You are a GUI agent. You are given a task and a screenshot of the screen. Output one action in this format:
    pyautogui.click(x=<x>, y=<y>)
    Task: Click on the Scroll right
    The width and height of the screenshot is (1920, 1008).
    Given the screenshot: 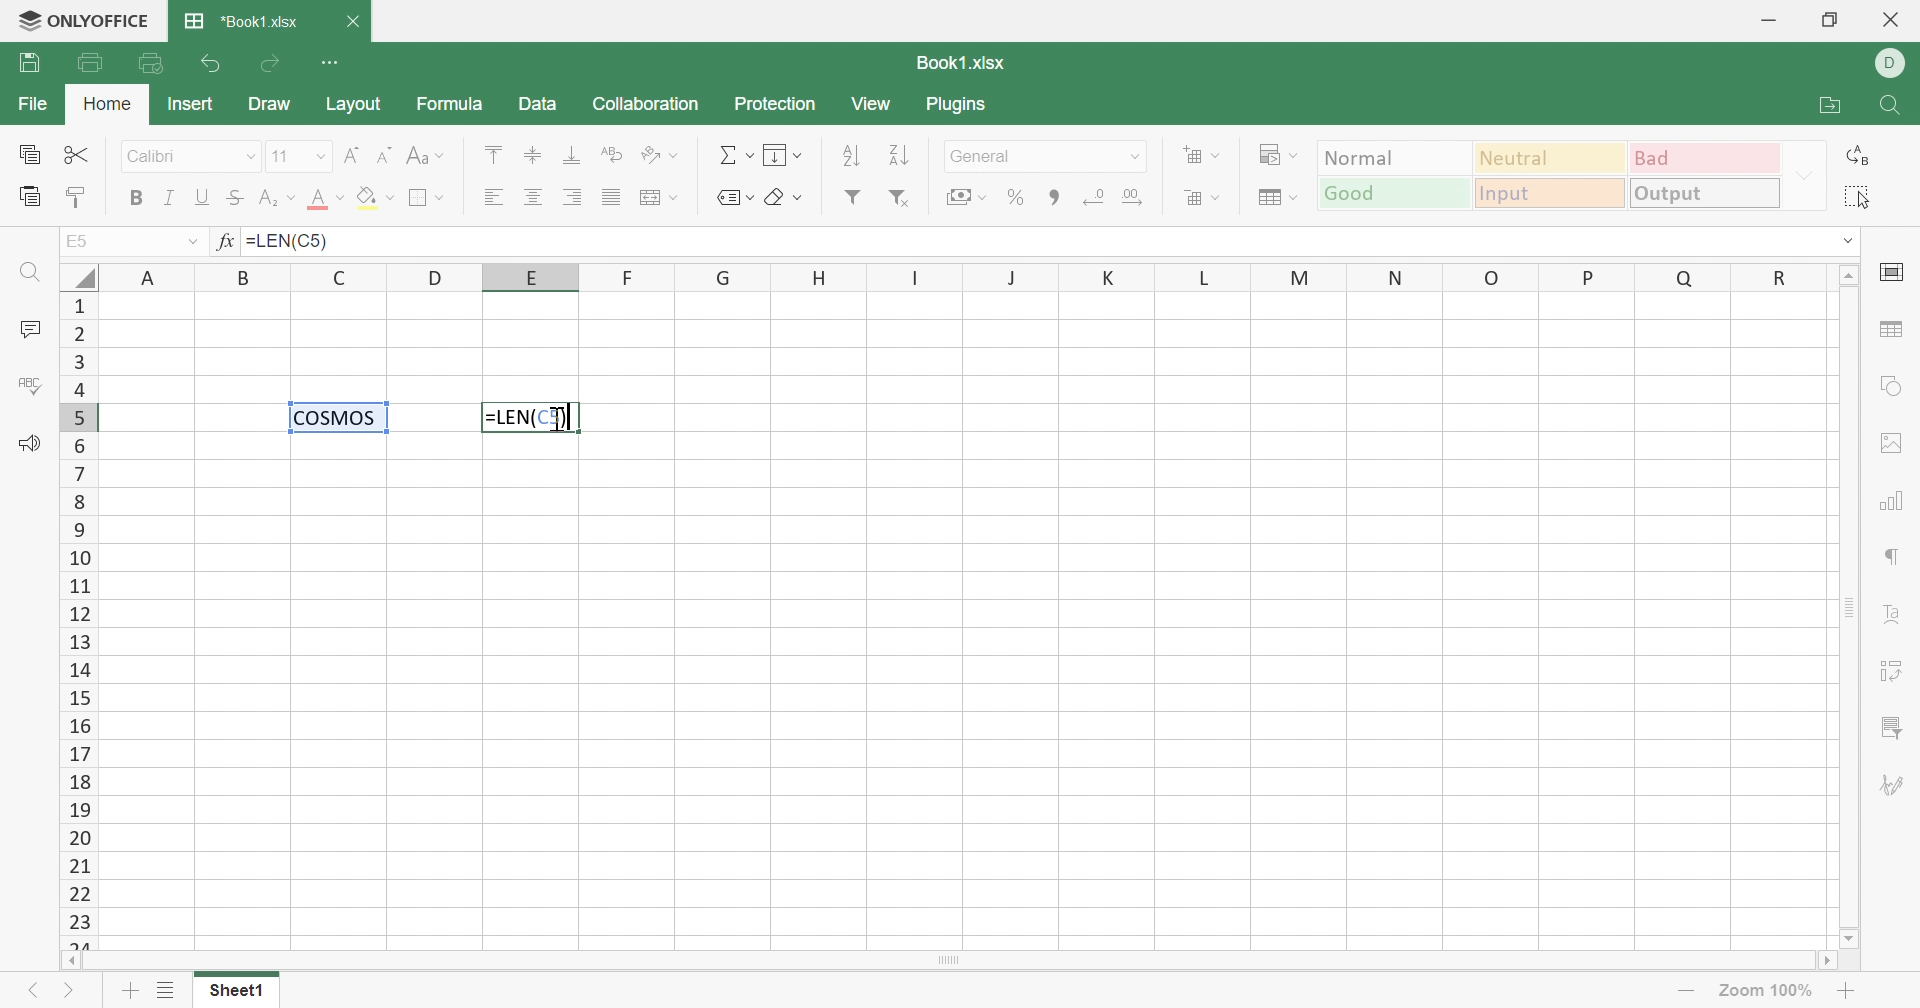 What is the action you would take?
    pyautogui.click(x=1825, y=959)
    